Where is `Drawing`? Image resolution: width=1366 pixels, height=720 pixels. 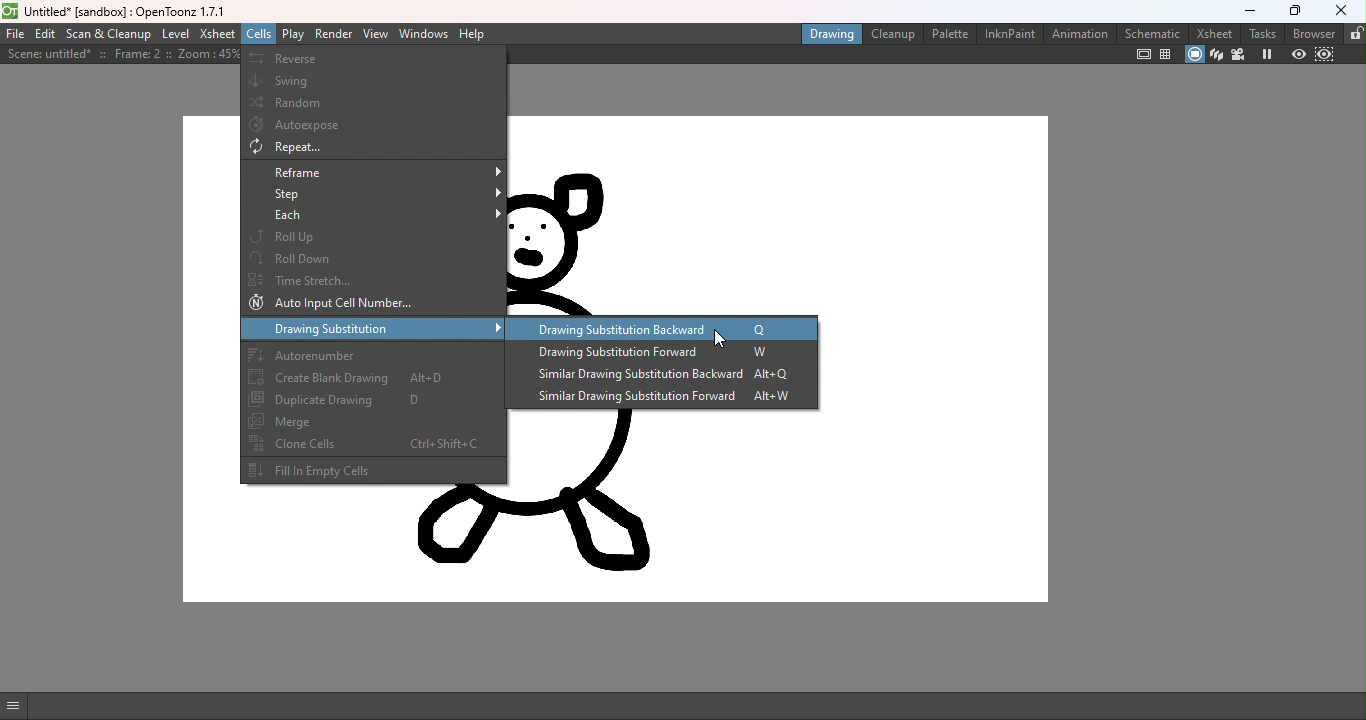 Drawing is located at coordinates (830, 35).